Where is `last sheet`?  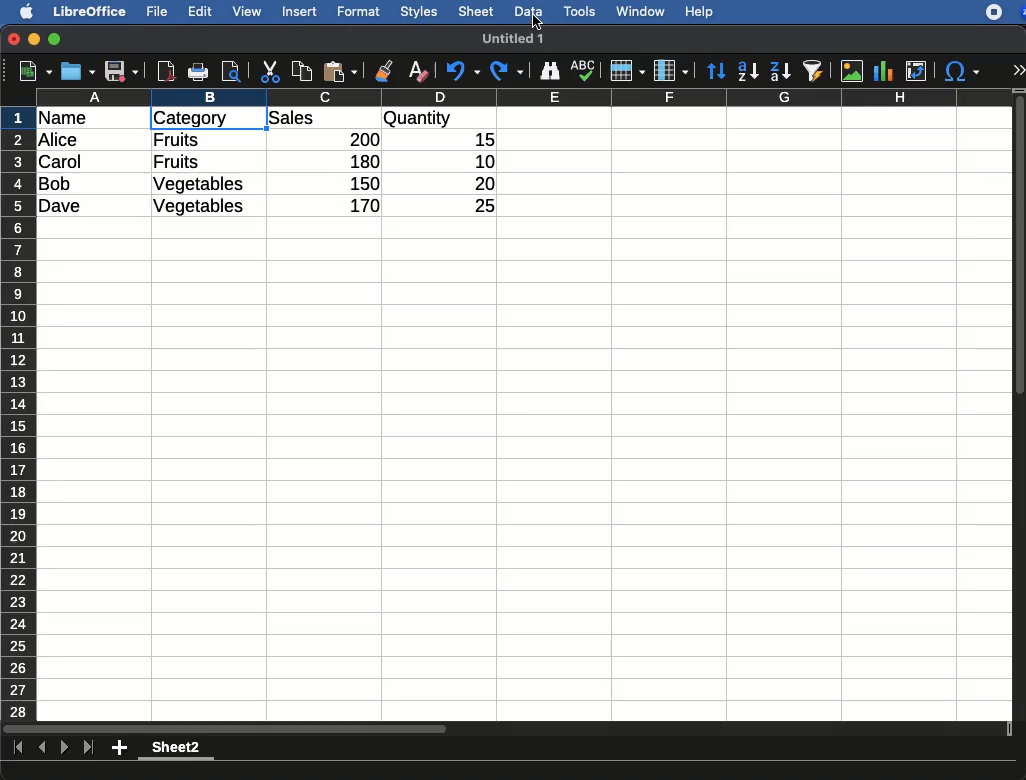 last sheet is located at coordinates (88, 748).